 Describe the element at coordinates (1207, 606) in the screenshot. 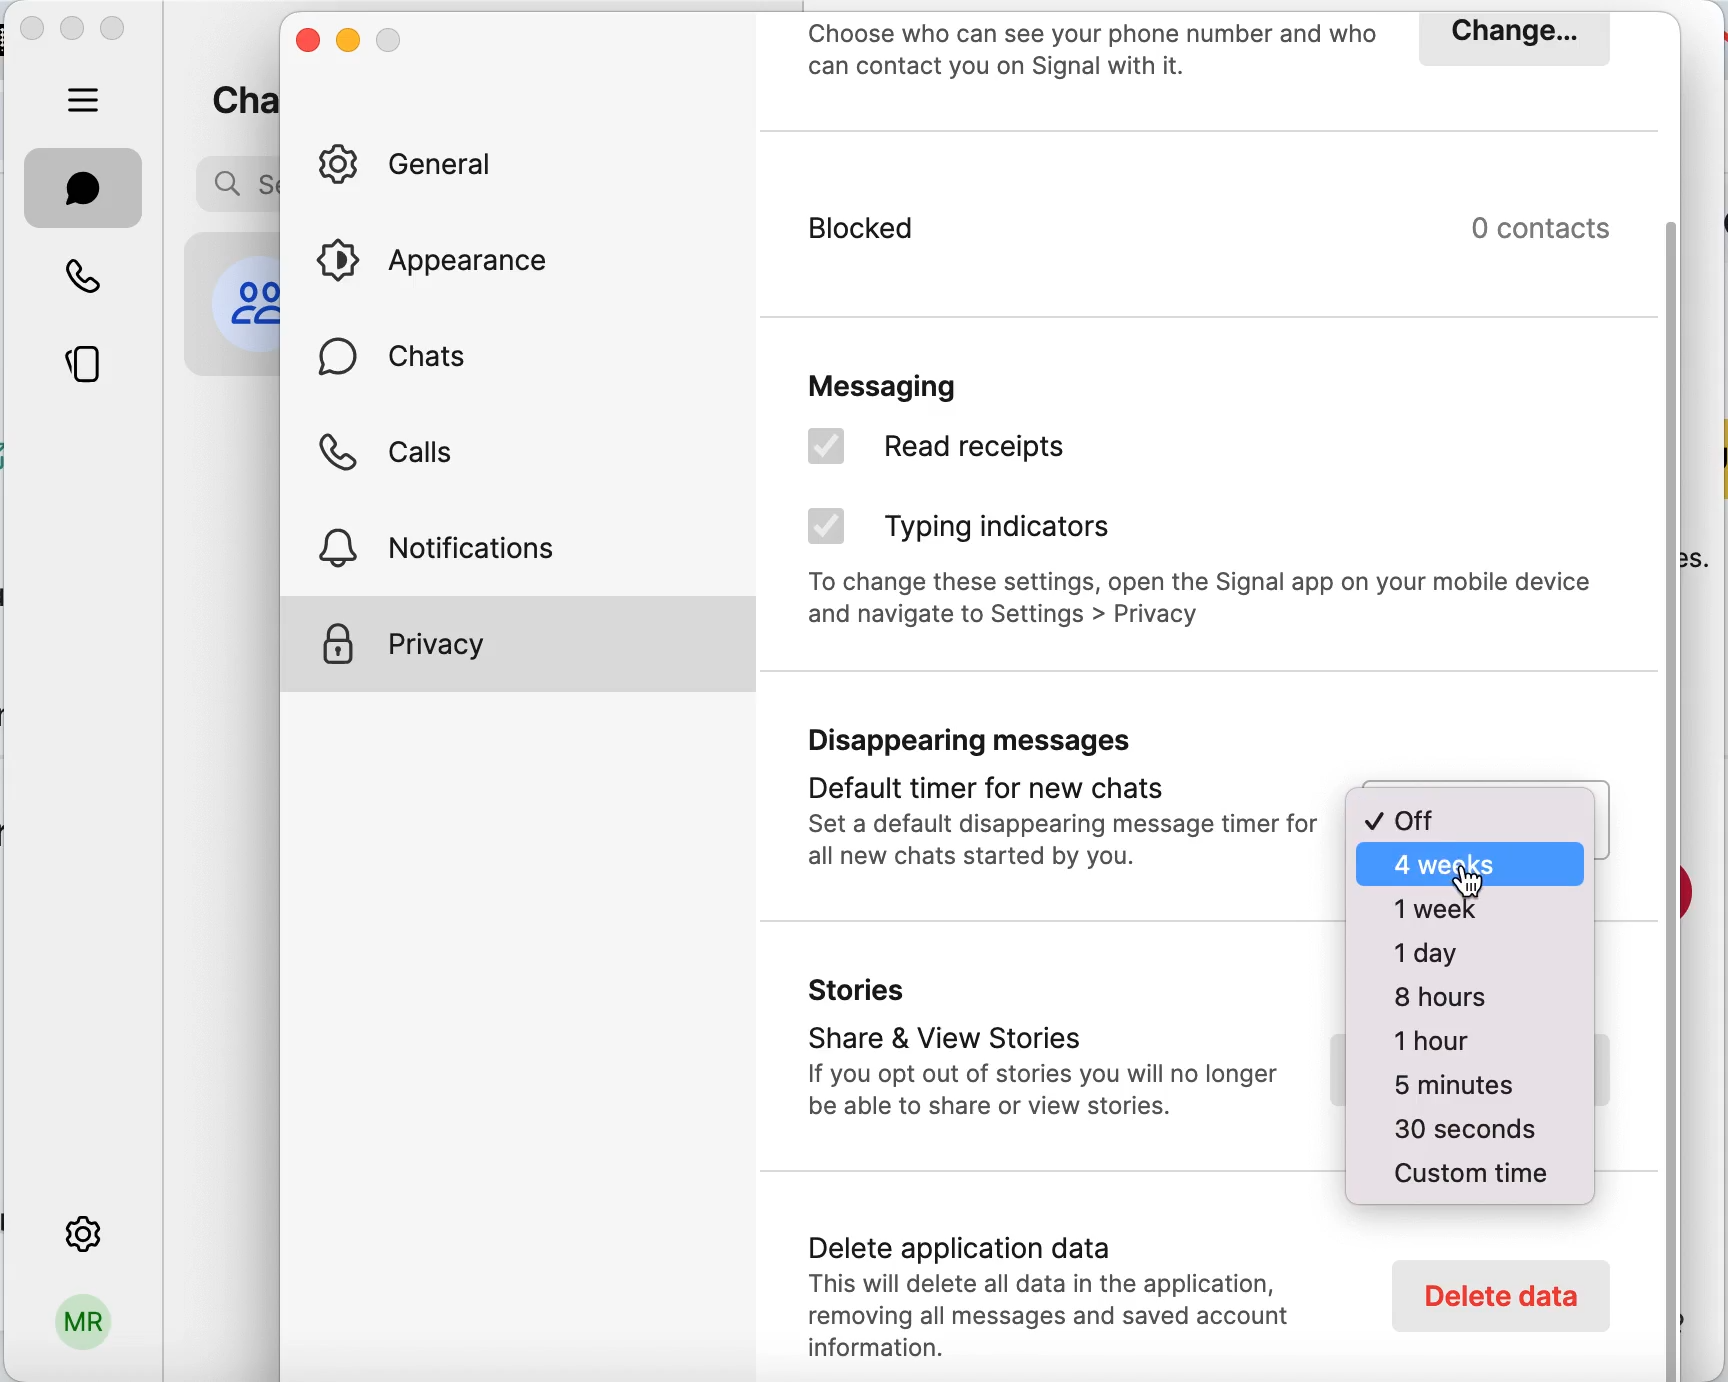

I see `how to change this settings` at that location.